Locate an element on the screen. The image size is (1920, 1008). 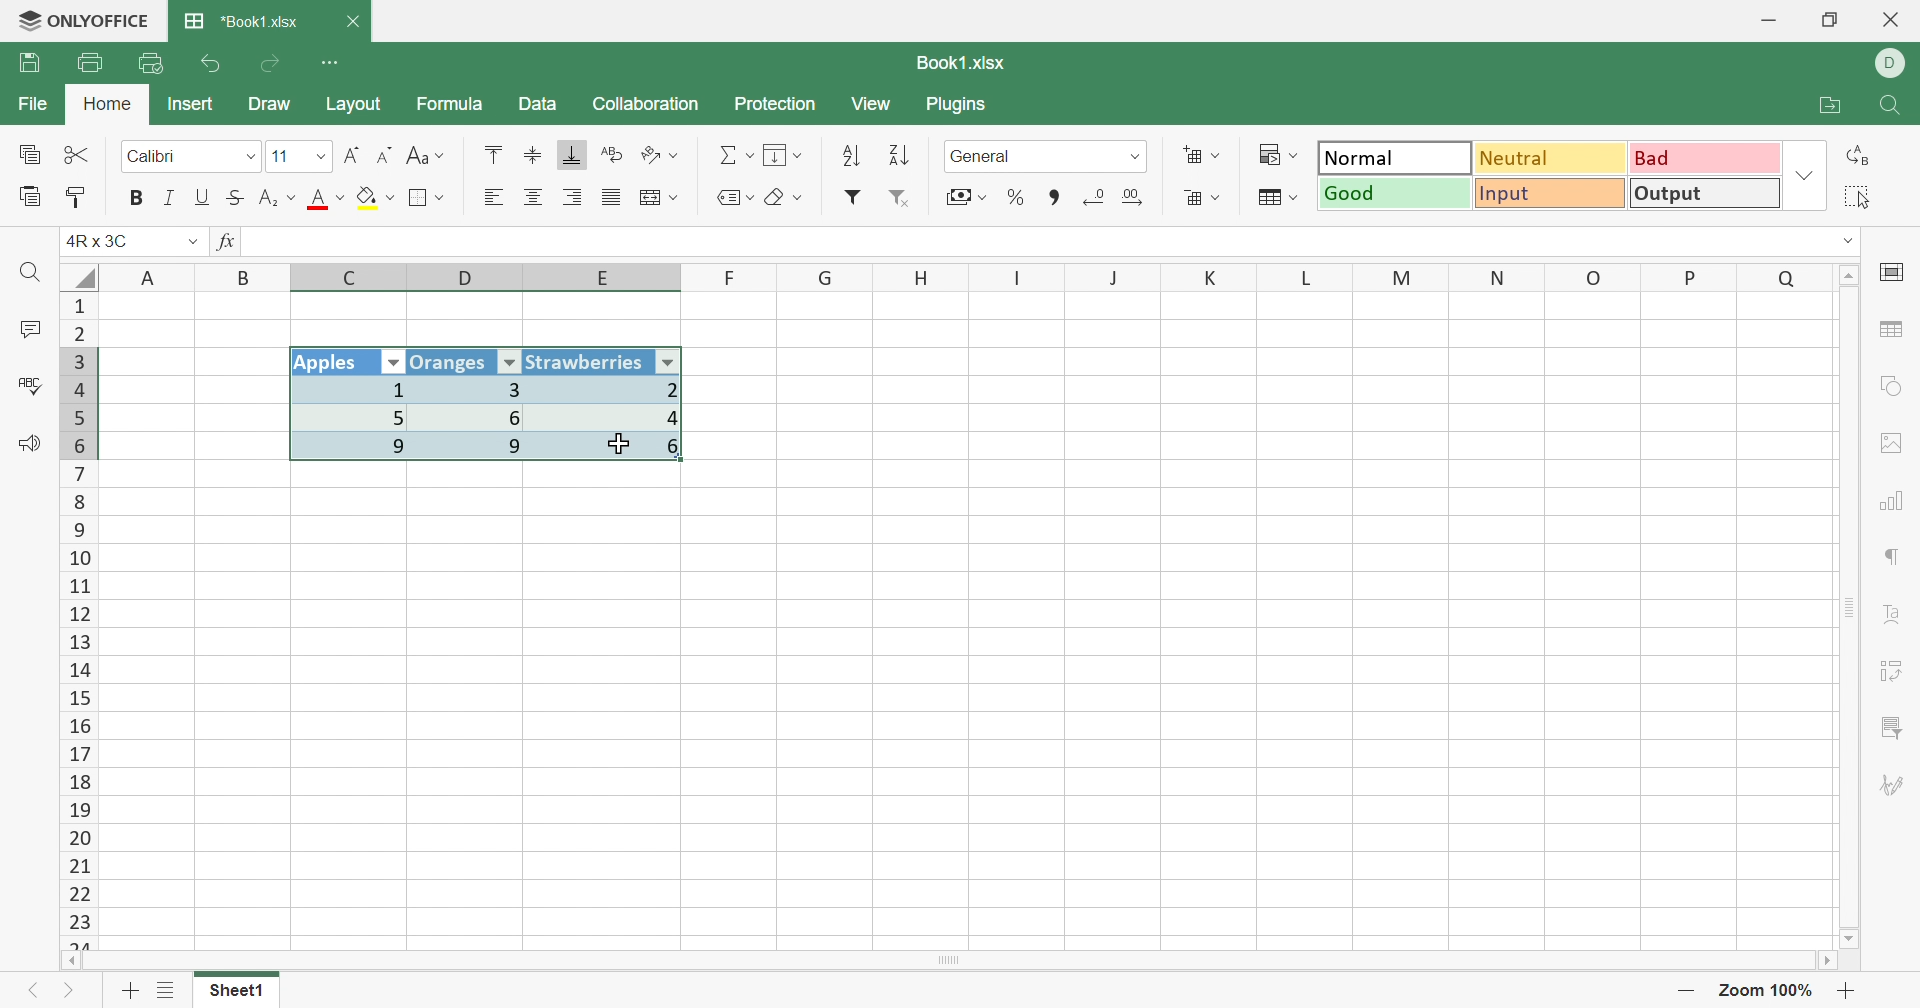
Font color is located at coordinates (329, 200).